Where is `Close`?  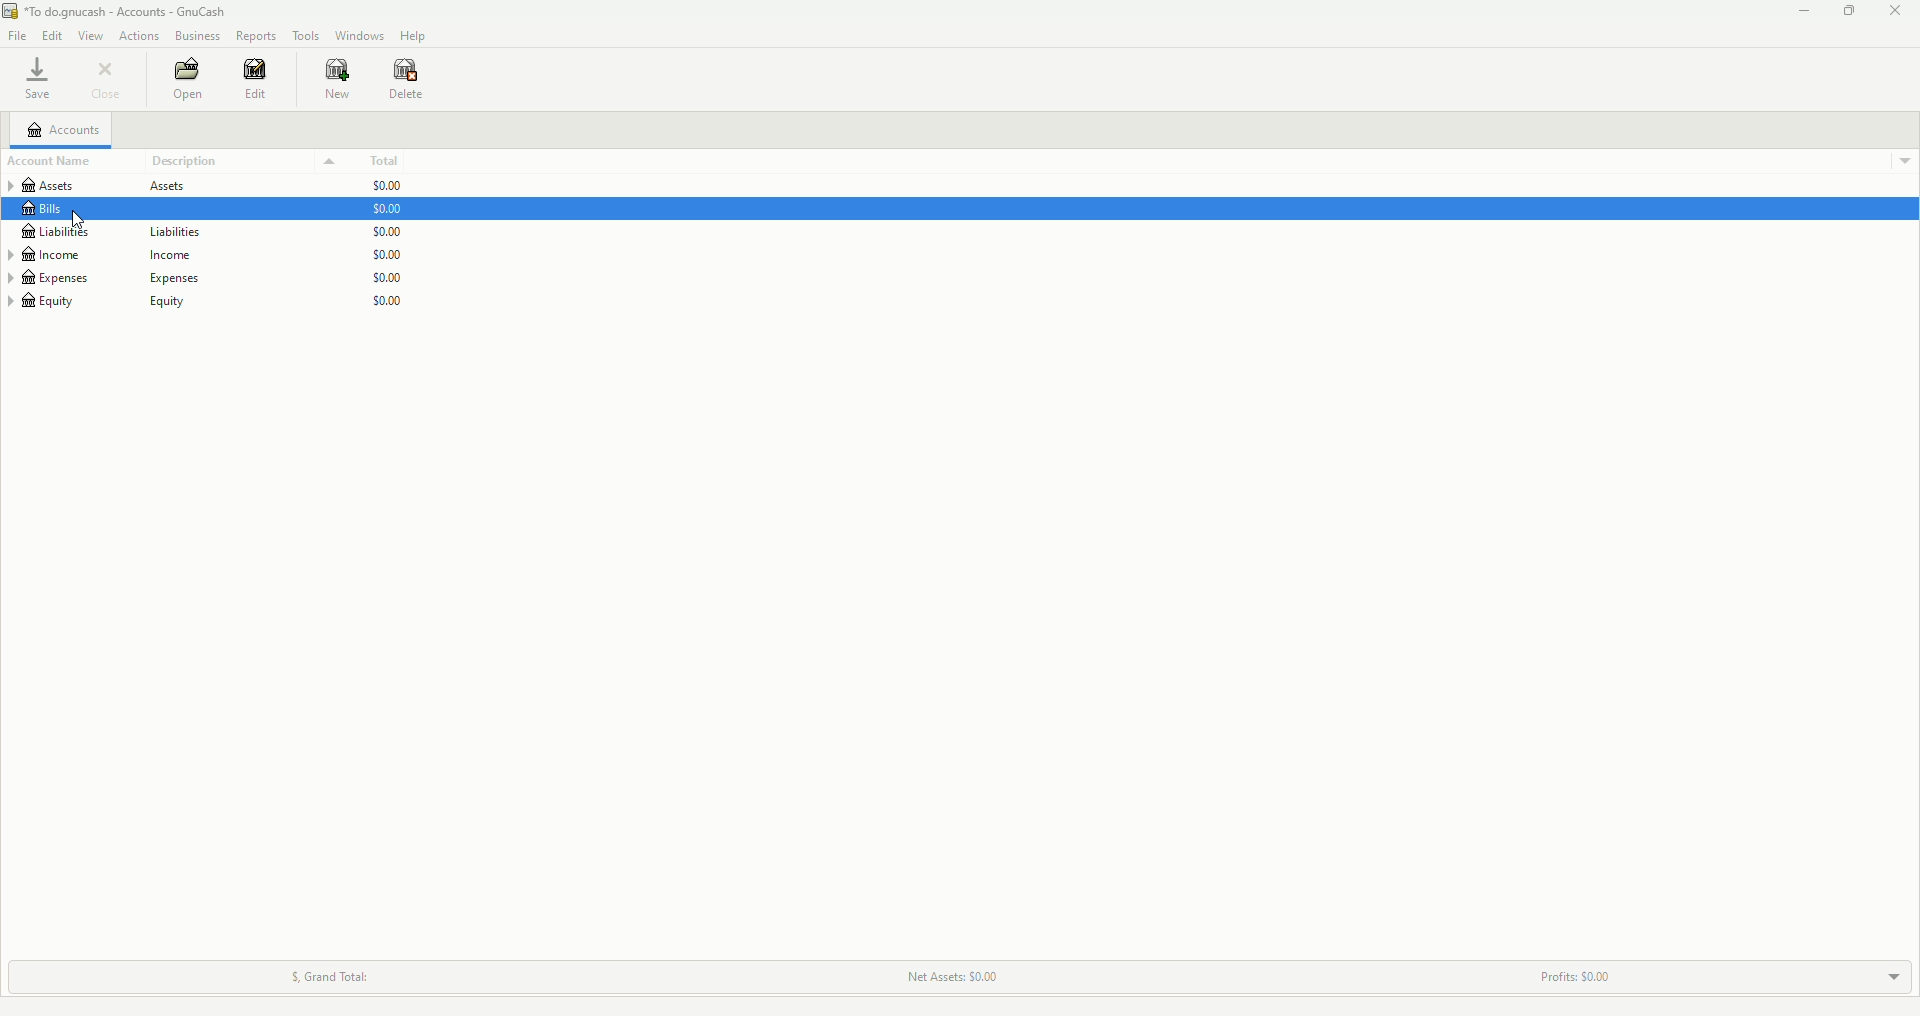 Close is located at coordinates (107, 79).